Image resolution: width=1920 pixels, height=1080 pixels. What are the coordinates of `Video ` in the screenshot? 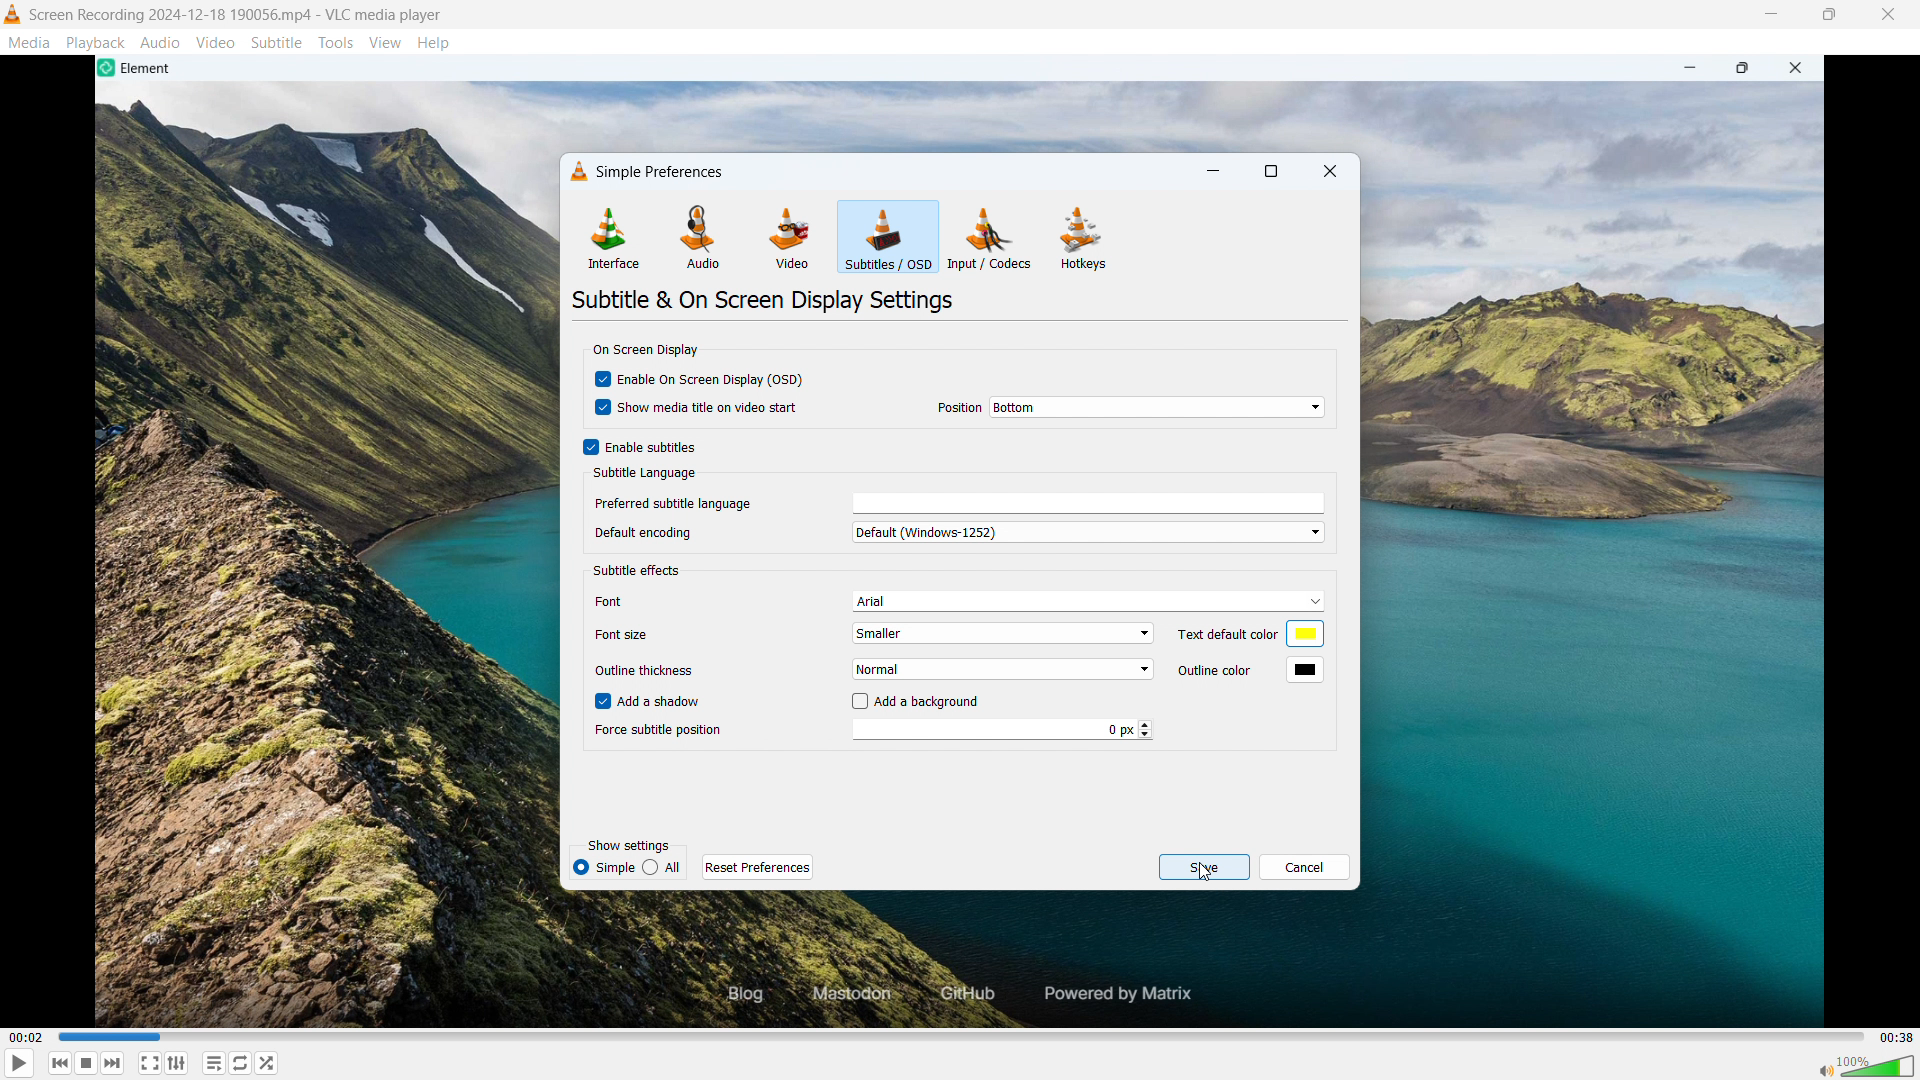 It's located at (790, 238).